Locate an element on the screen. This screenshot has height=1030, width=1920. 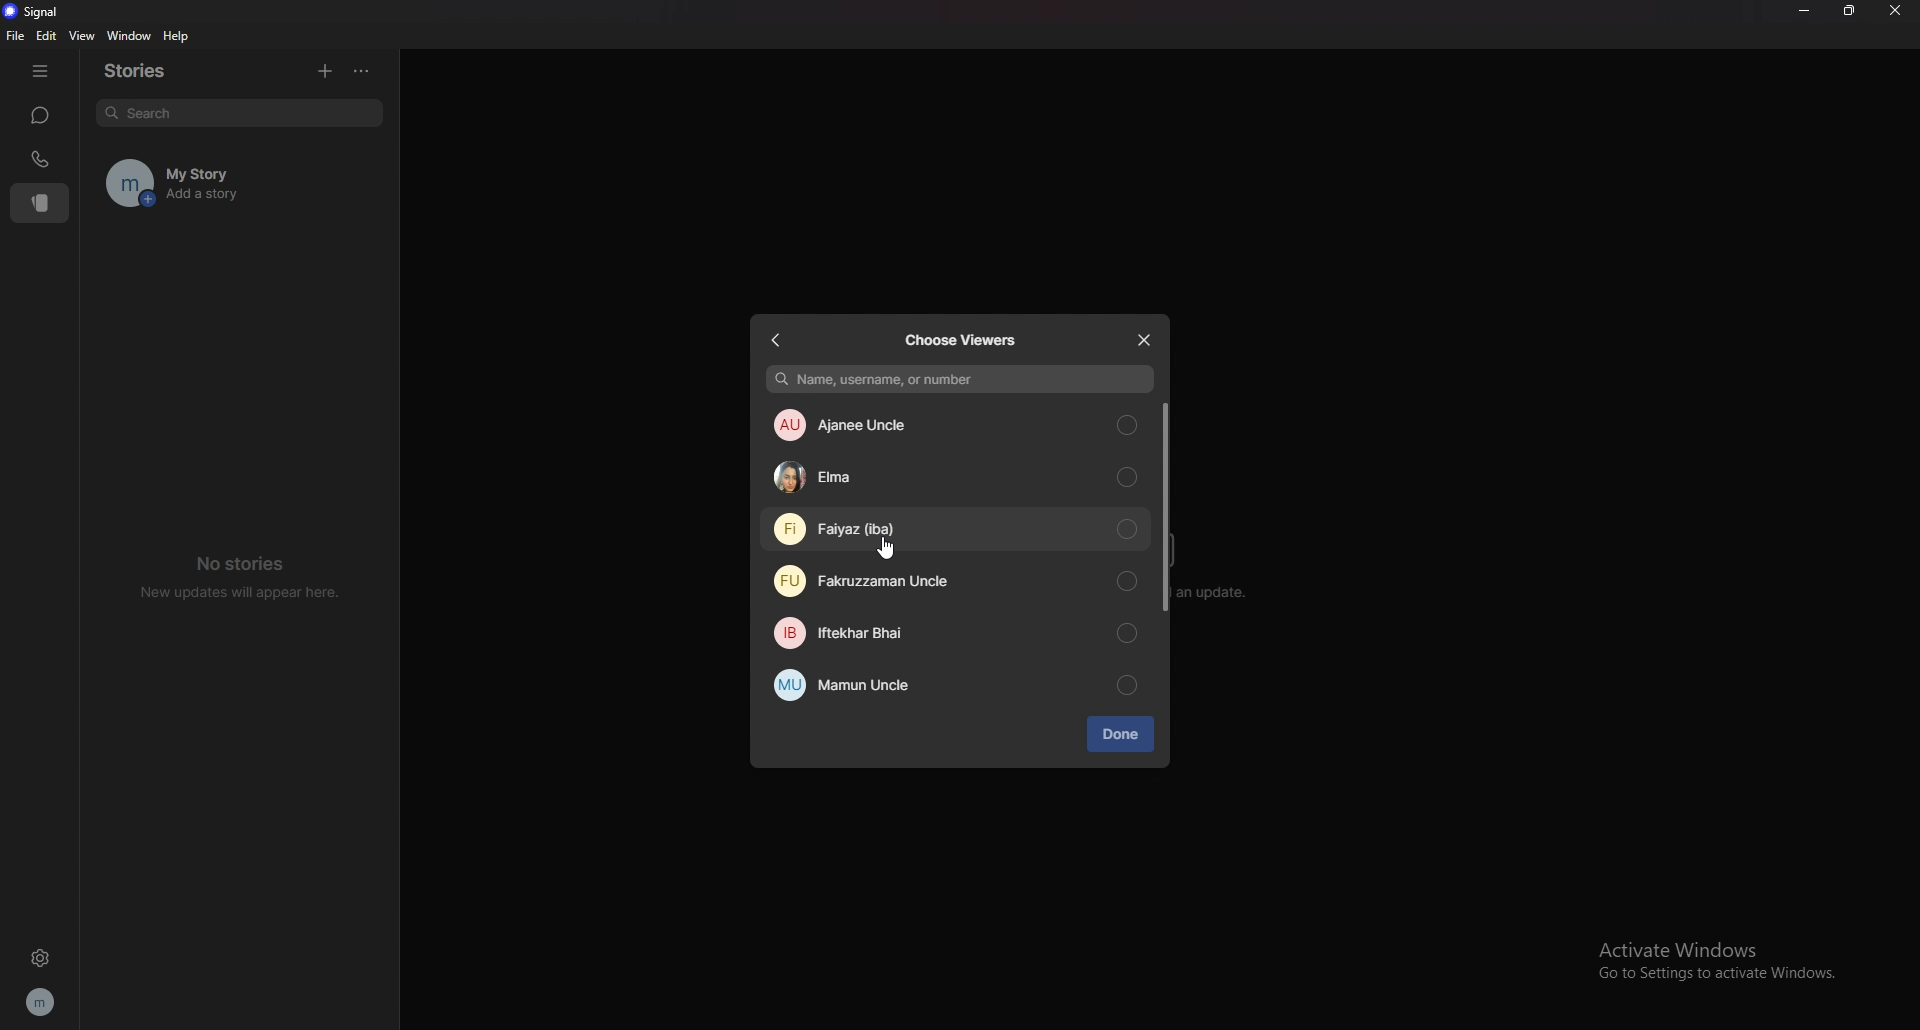
chats is located at coordinates (41, 116).